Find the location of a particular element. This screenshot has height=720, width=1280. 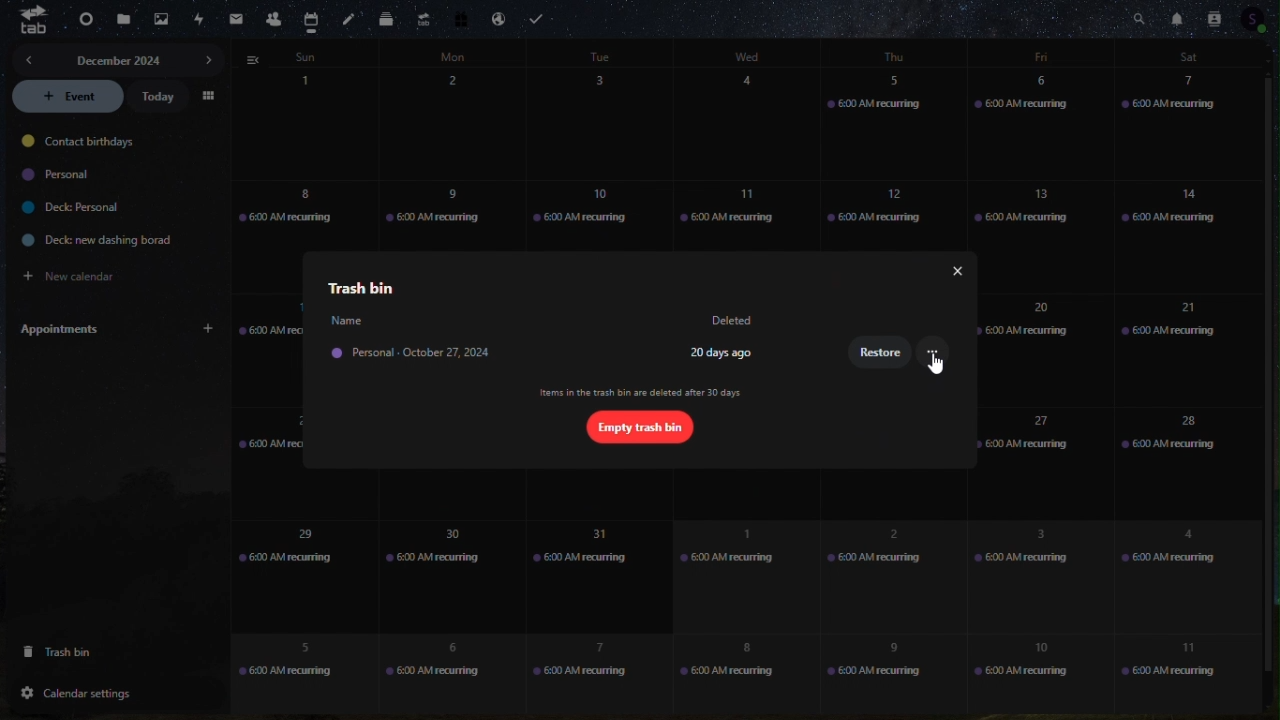

10 is located at coordinates (1034, 673).